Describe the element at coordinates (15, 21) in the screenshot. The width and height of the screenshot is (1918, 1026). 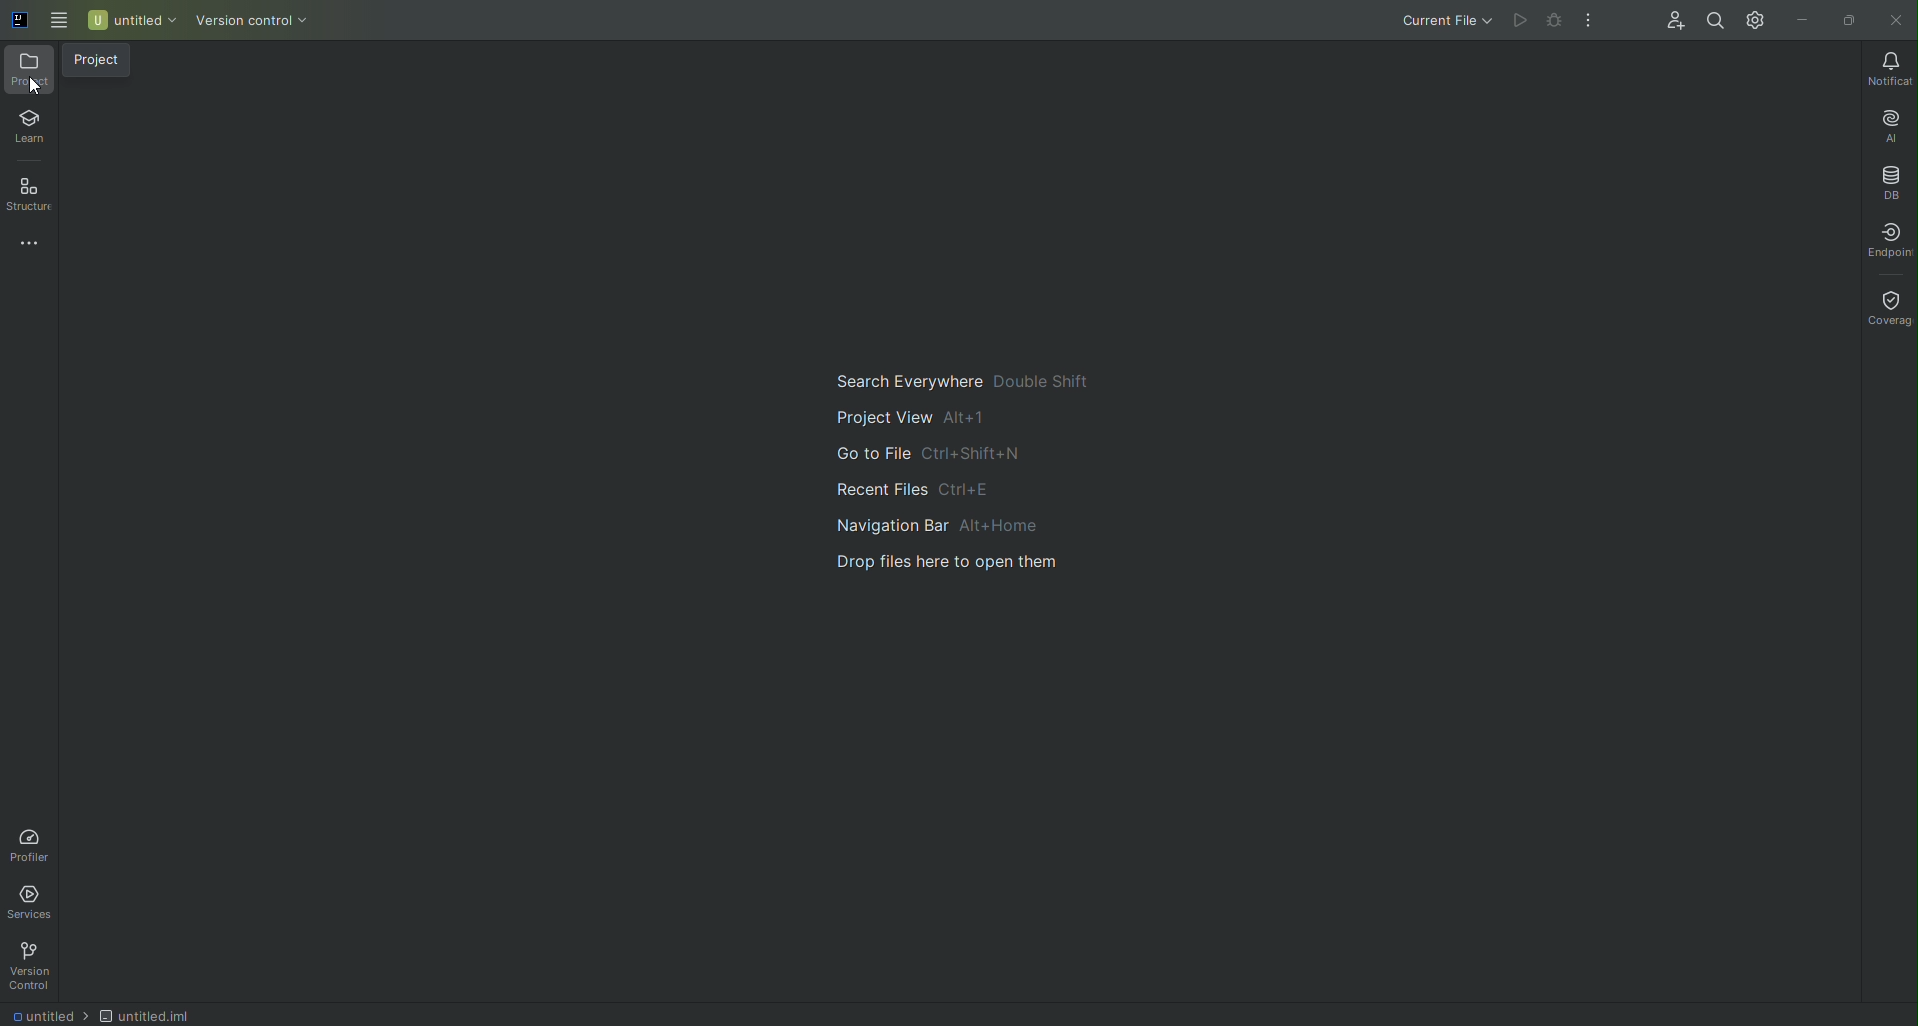
I see `Application logo` at that location.